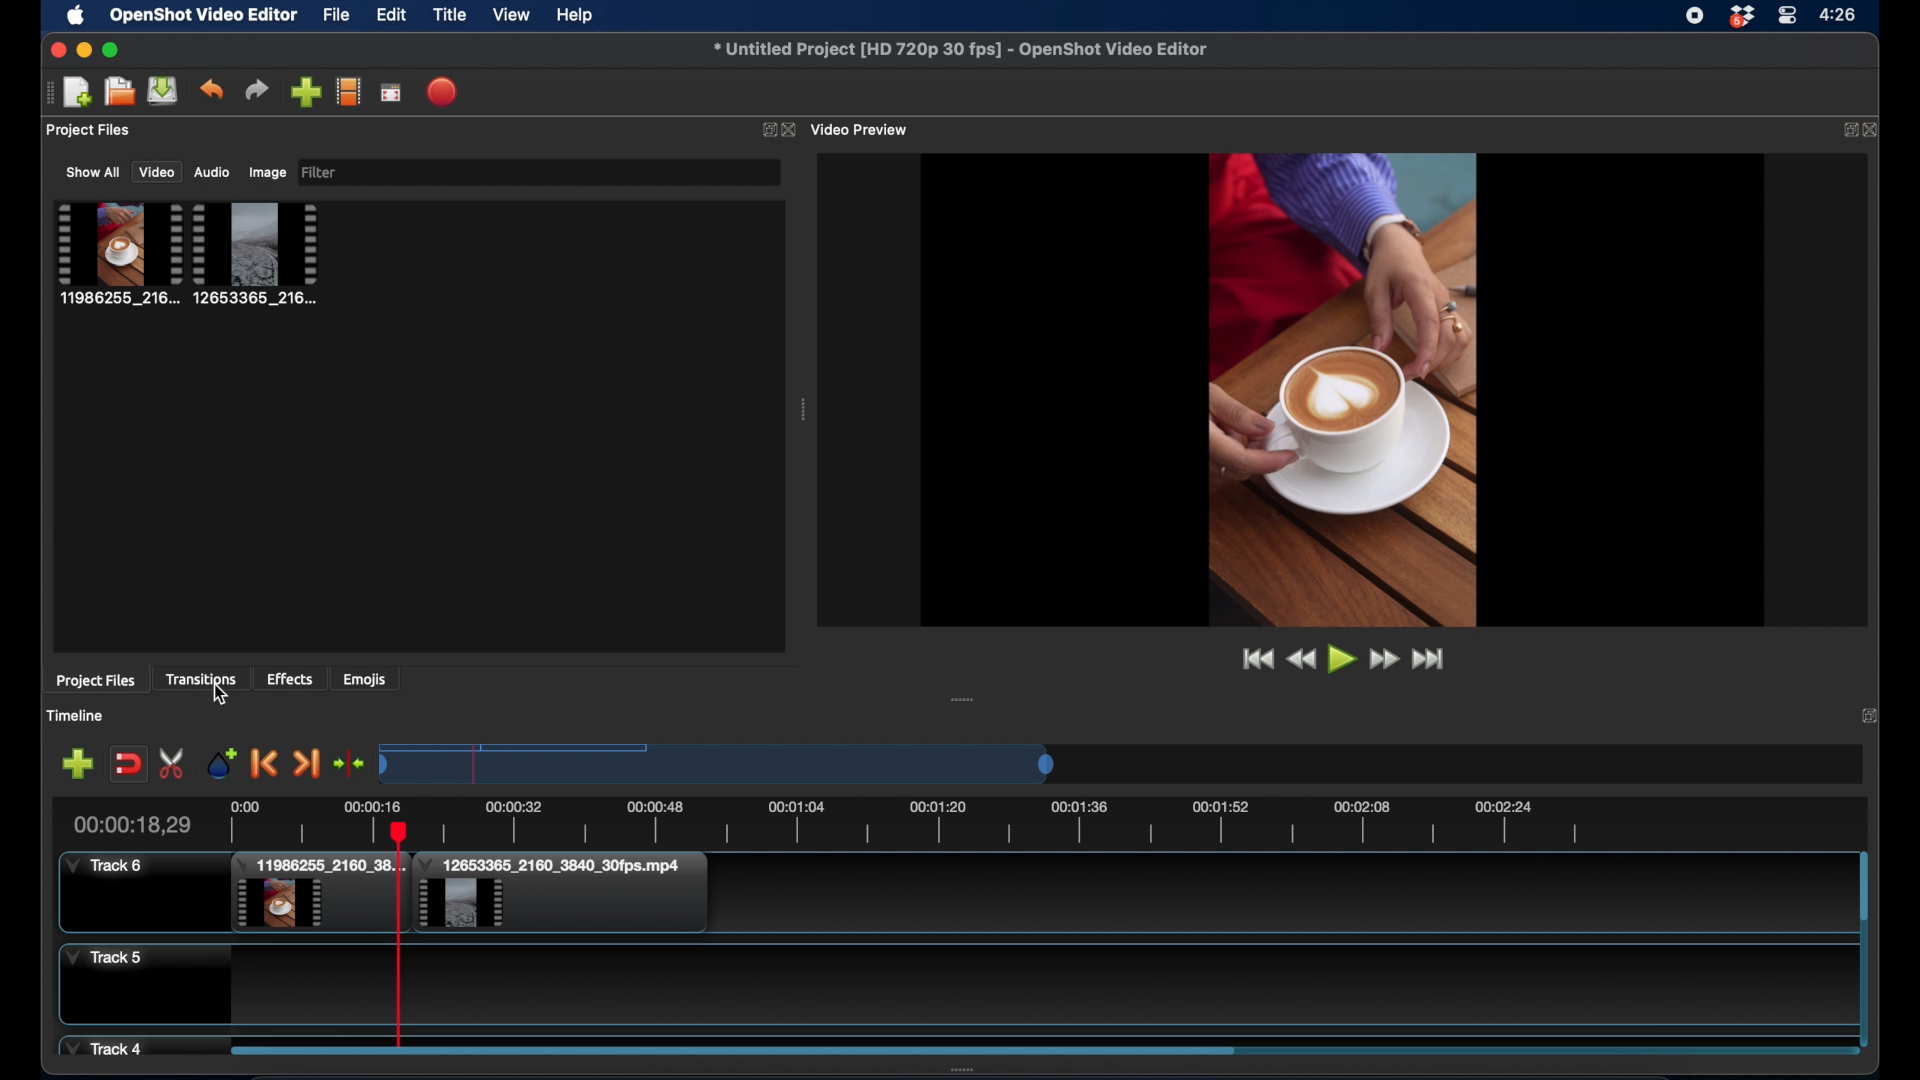 This screenshot has height=1080, width=1920. What do you see at coordinates (117, 92) in the screenshot?
I see `open project` at bounding box center [117, 92].